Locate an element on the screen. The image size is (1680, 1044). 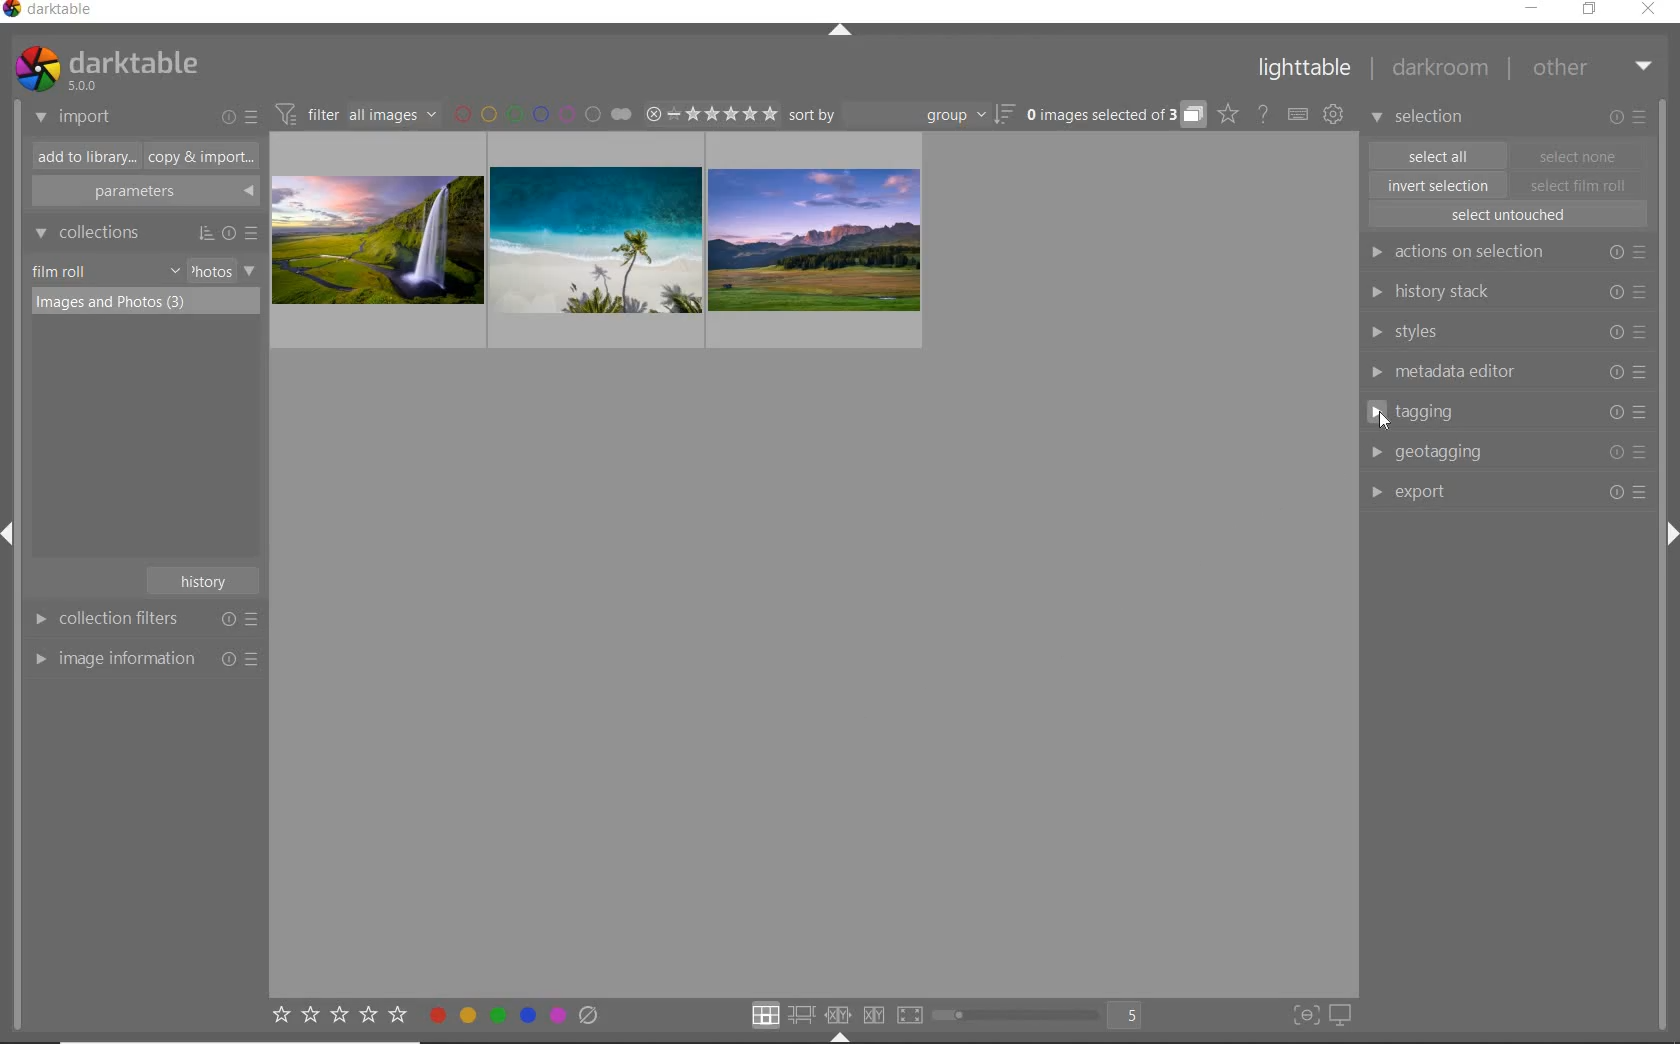
system logo is located at coordinates (105, 69).